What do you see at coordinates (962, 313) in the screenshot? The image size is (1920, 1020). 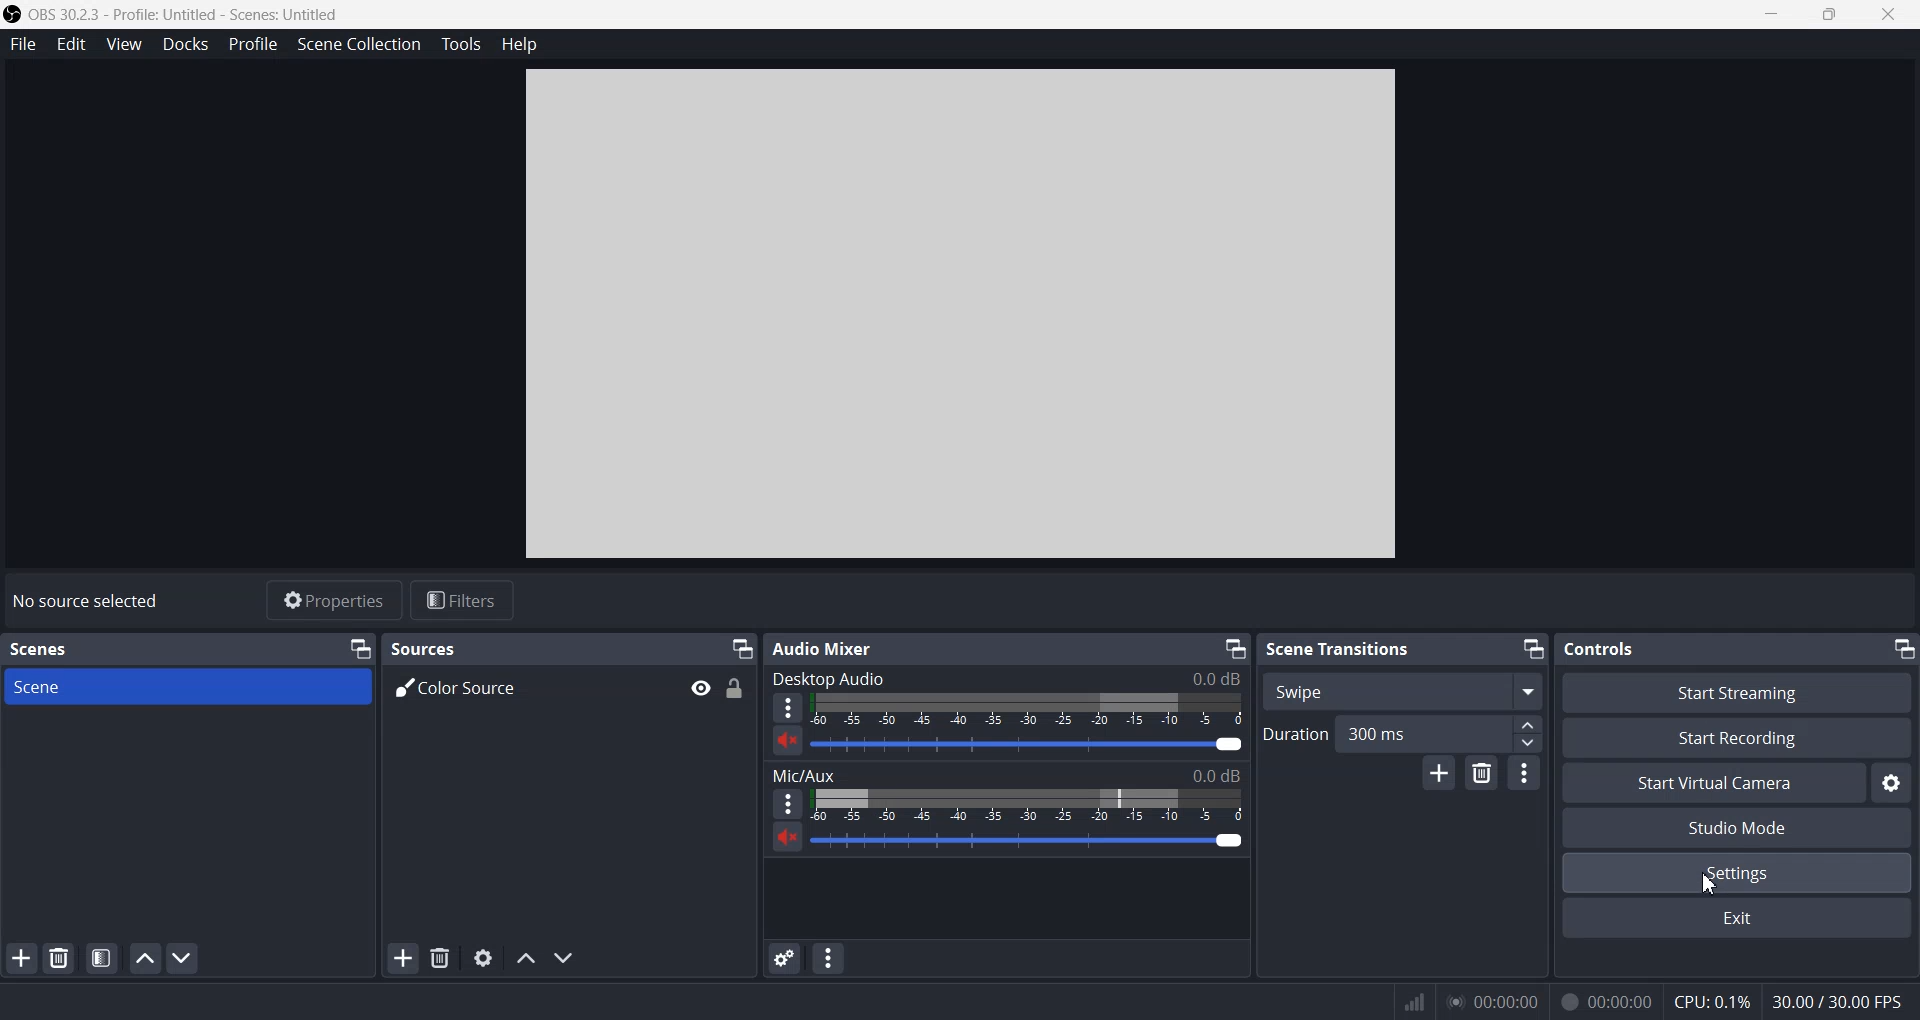 I see `Preview` at bounding box center [962, 313].